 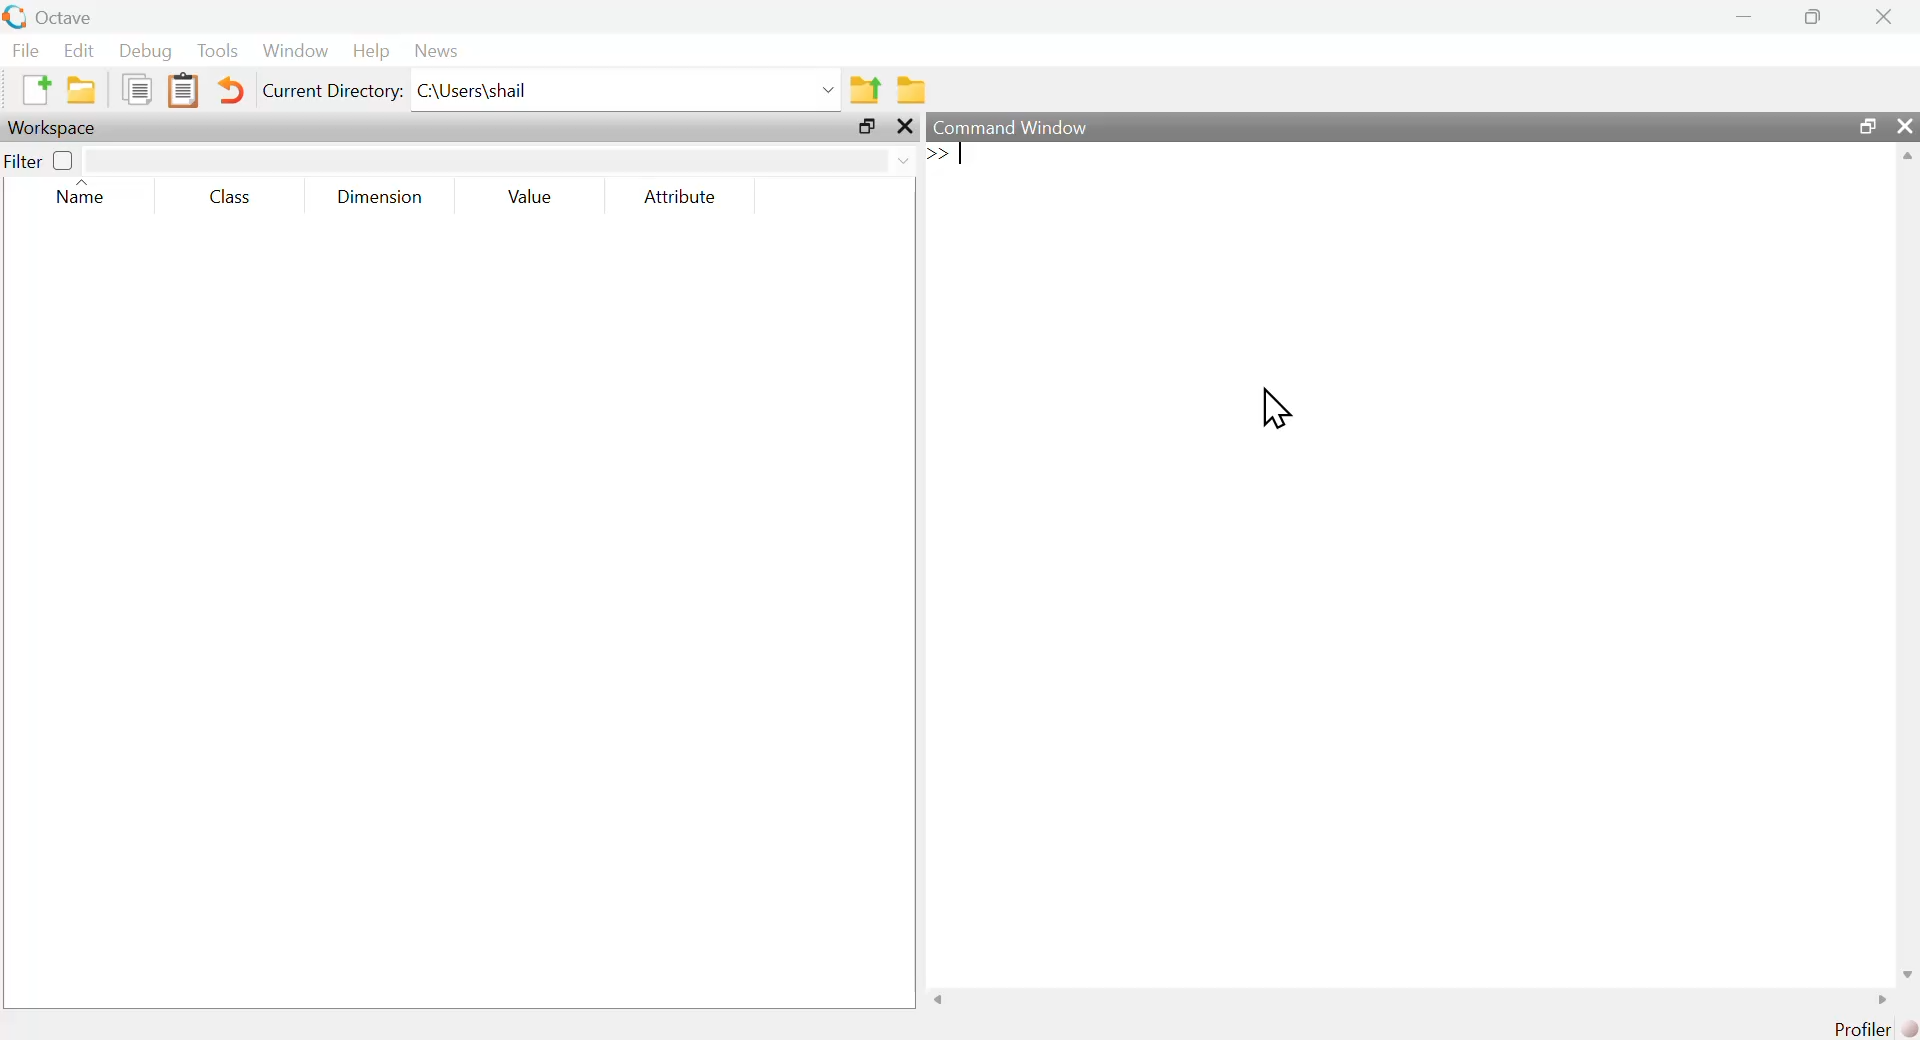 What do you see at coordinates (905, 128) in the screenshot?
I see `close` at bounding box center [905, 128].